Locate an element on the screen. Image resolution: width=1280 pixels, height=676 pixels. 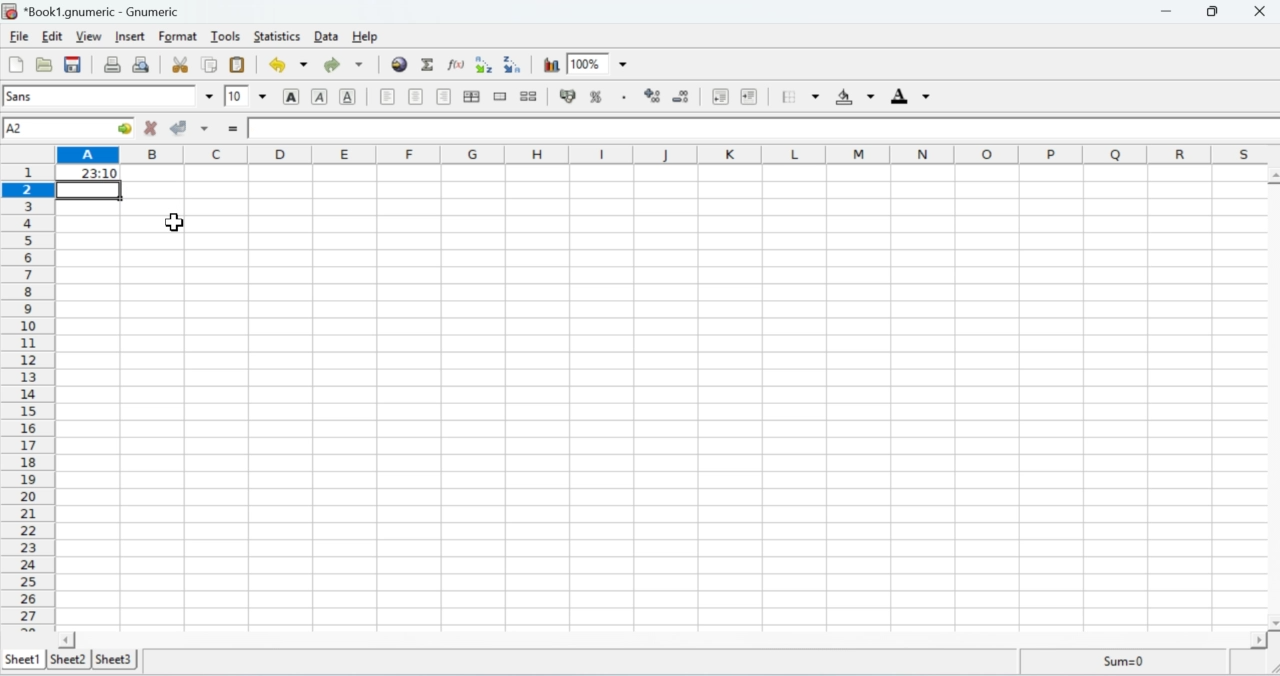
Align right is located at coordinates (446, 97).